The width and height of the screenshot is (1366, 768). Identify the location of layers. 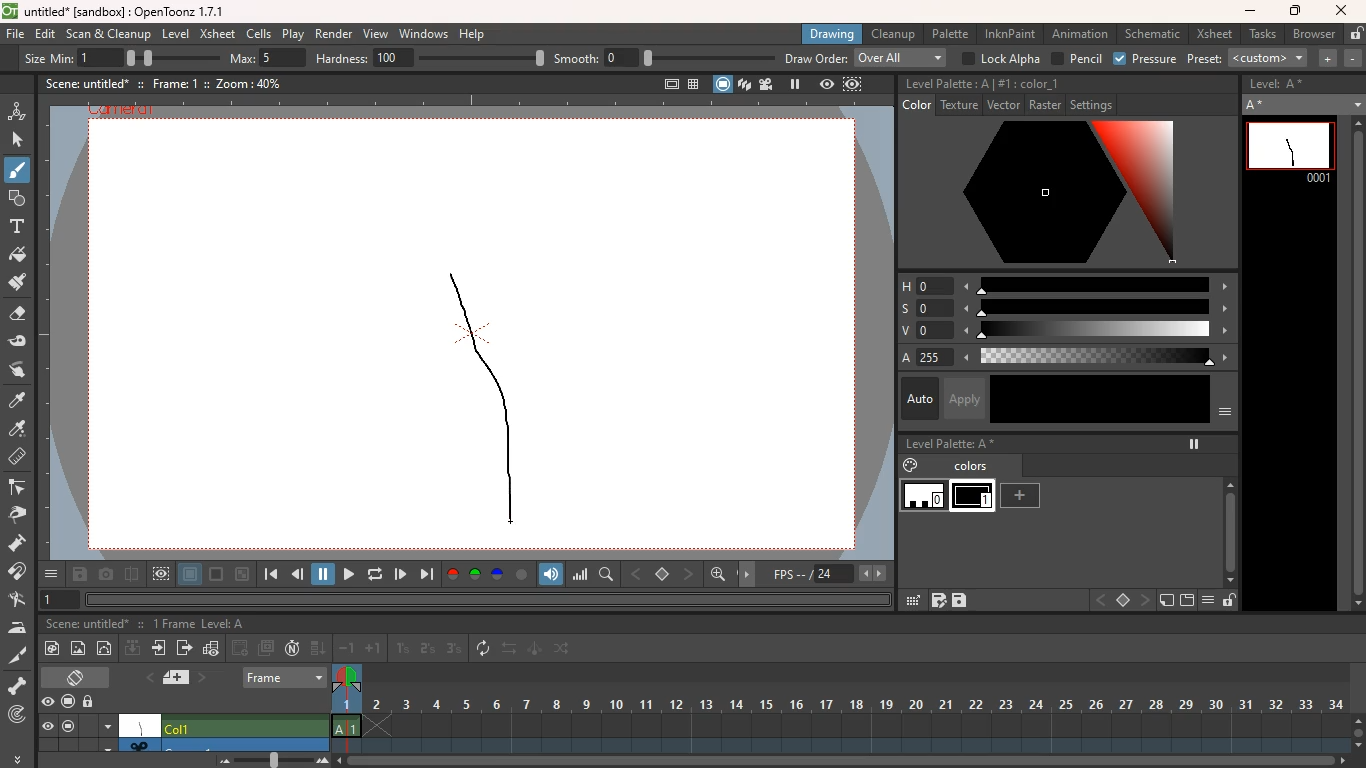
(744, 86).